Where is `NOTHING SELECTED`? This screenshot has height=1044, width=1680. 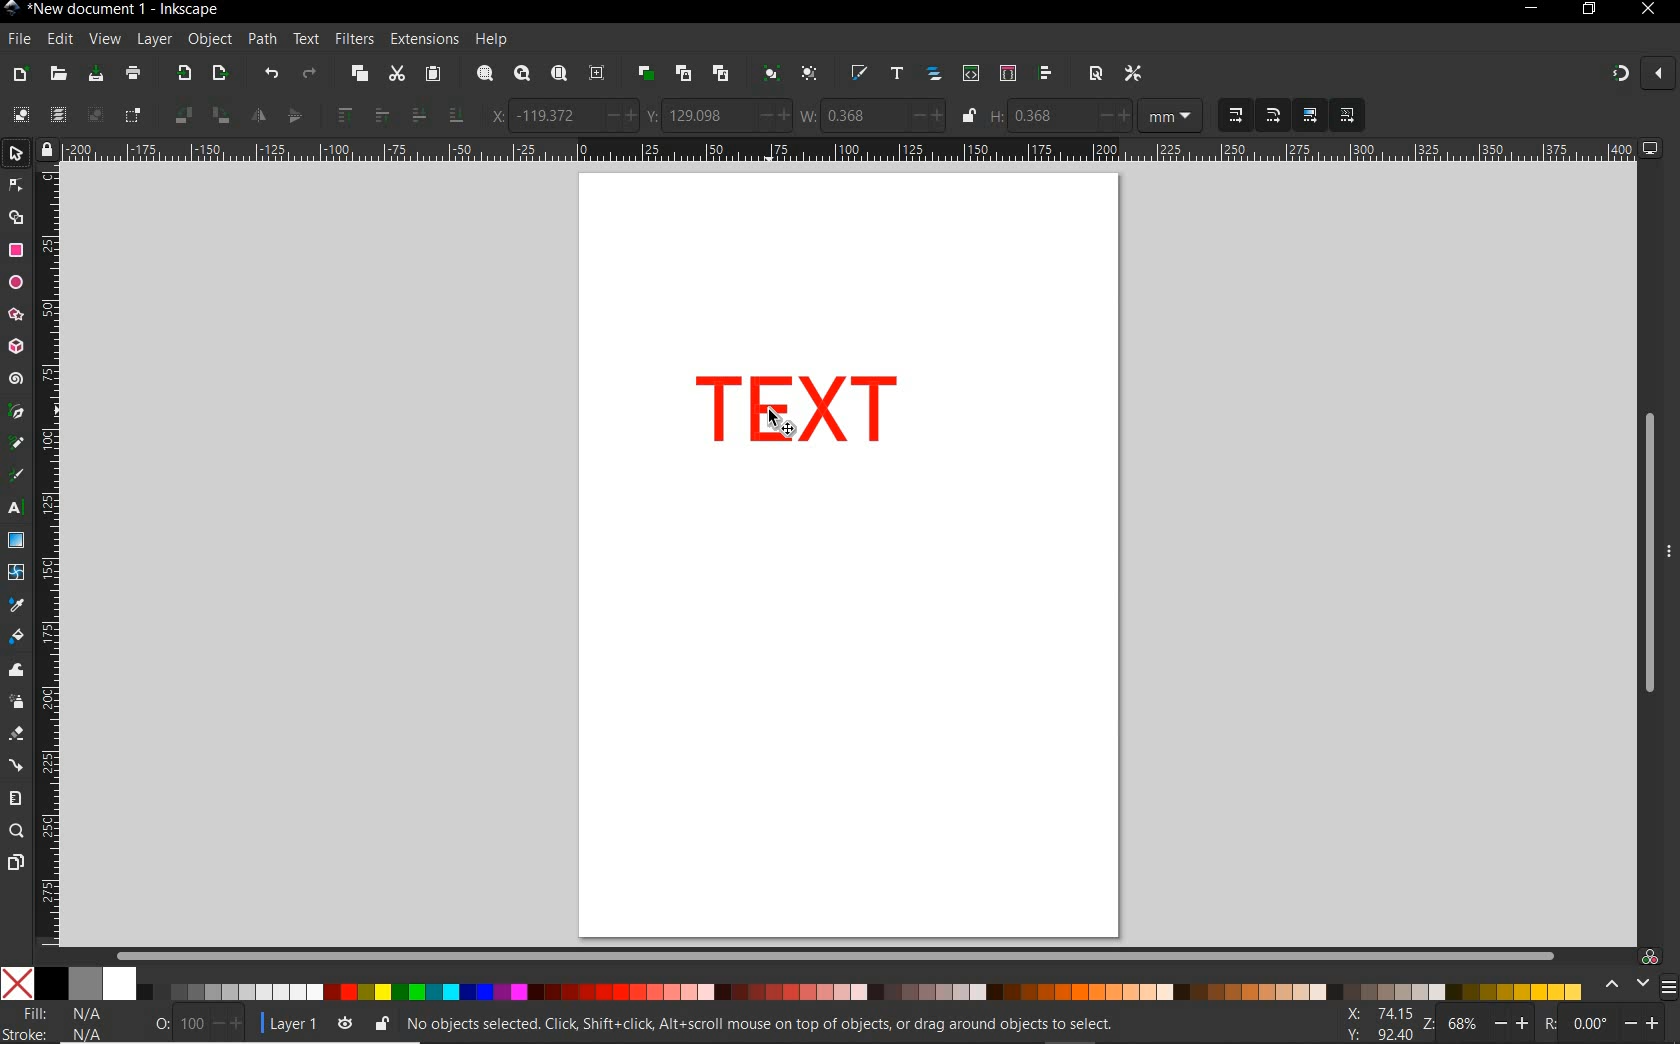
NOTHING SELECTED is located at coordinates (200, 1027).